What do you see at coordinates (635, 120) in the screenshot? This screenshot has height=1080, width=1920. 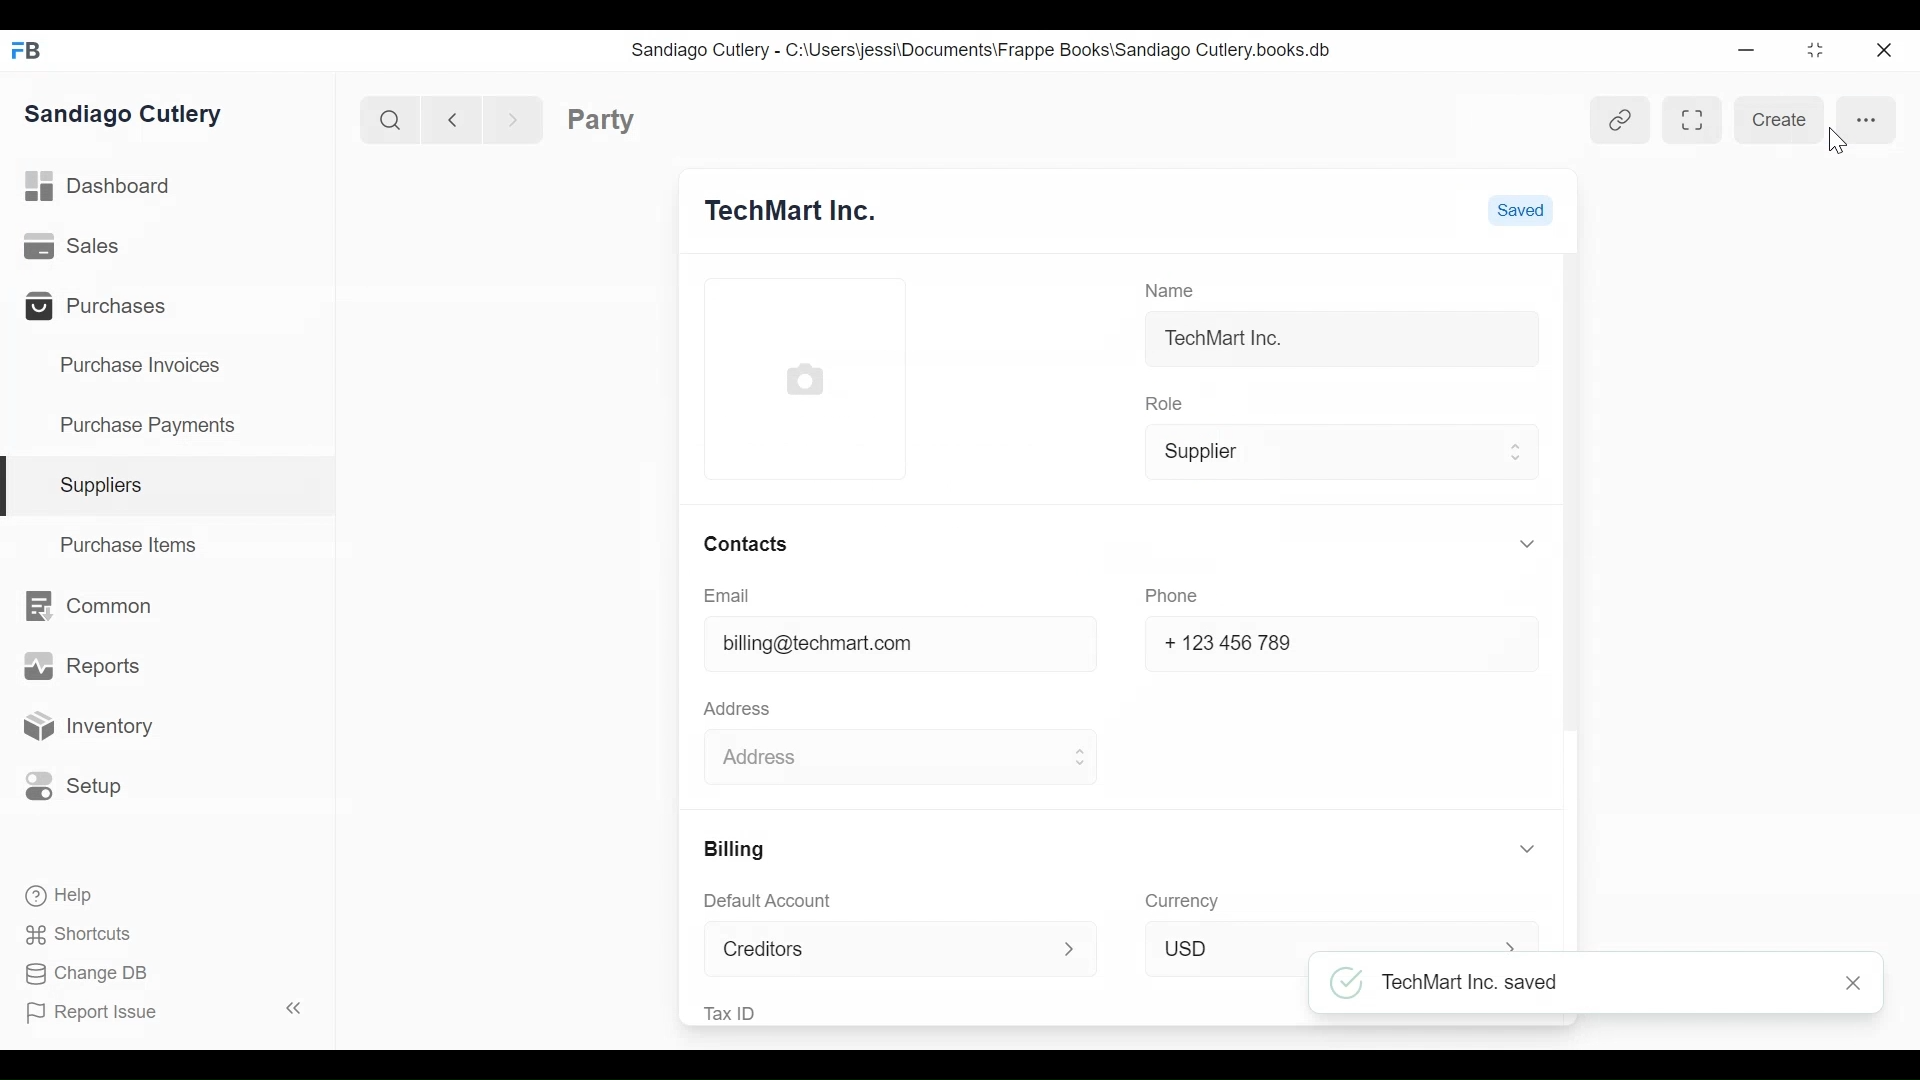 I see `Party` at bounding box center [635, 120].